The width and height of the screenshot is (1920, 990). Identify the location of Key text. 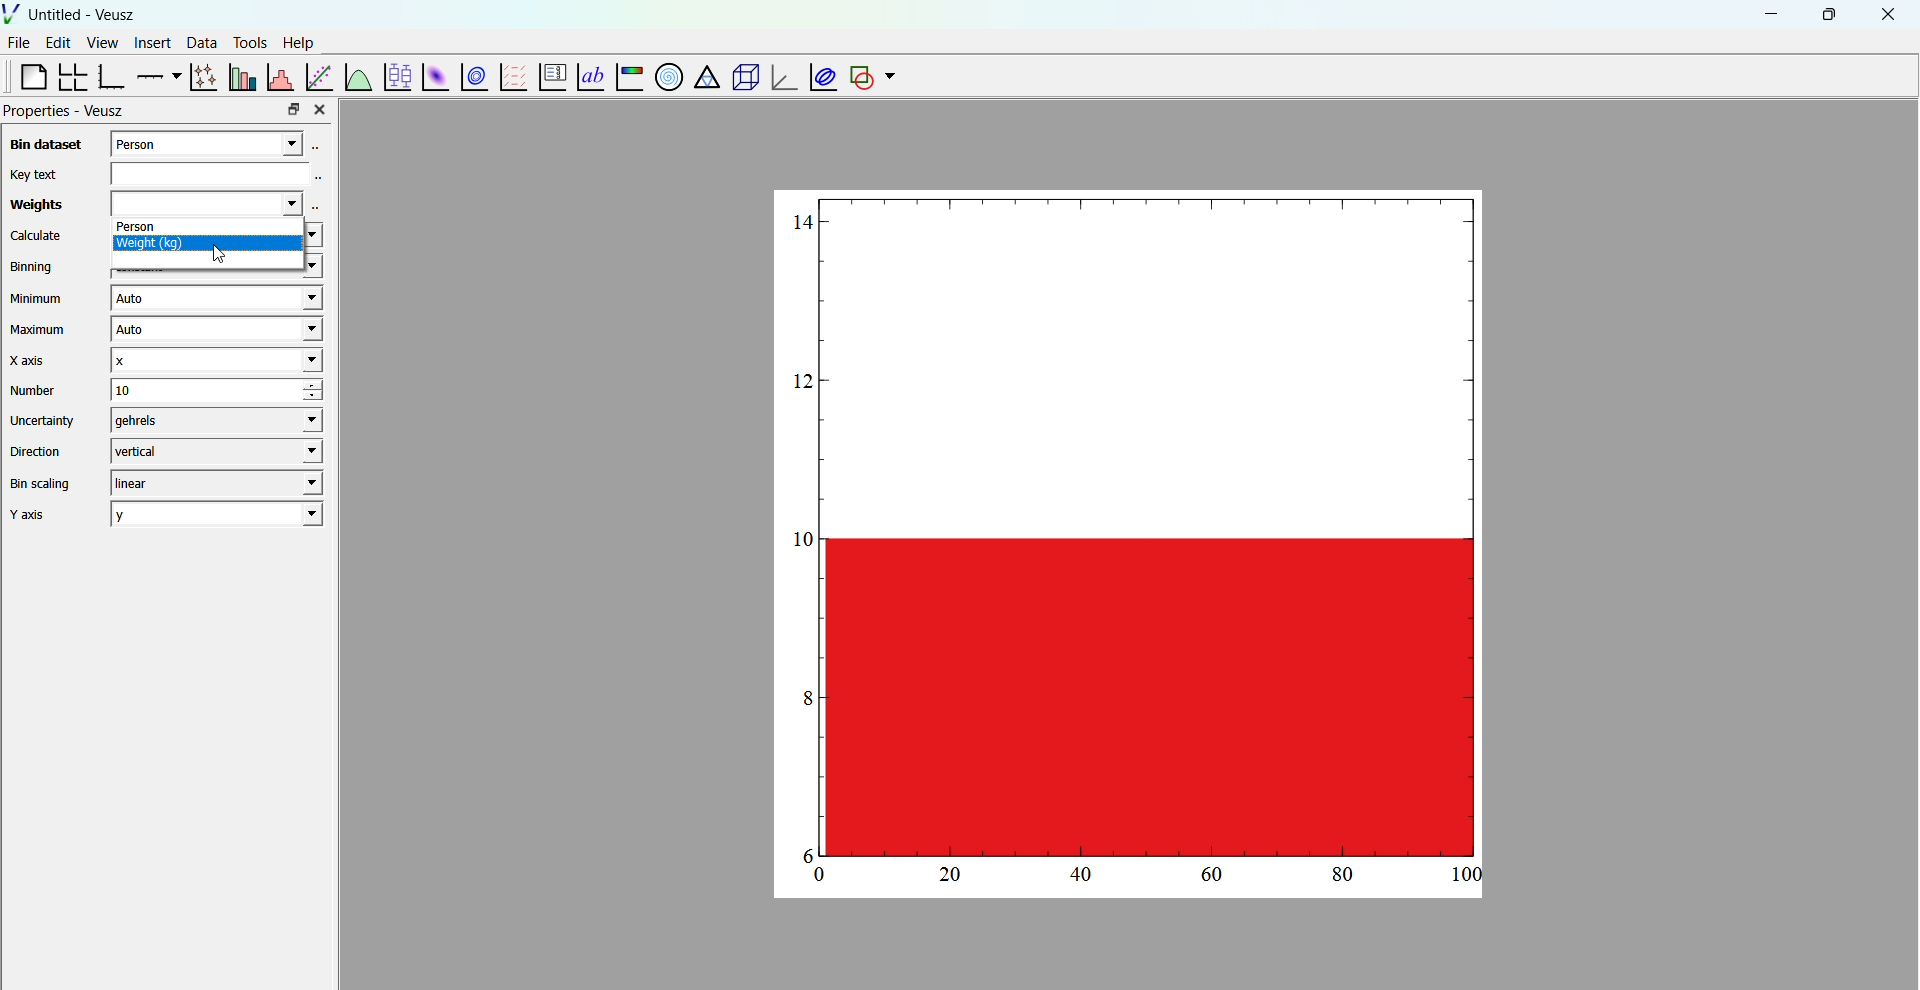
(32, 174).